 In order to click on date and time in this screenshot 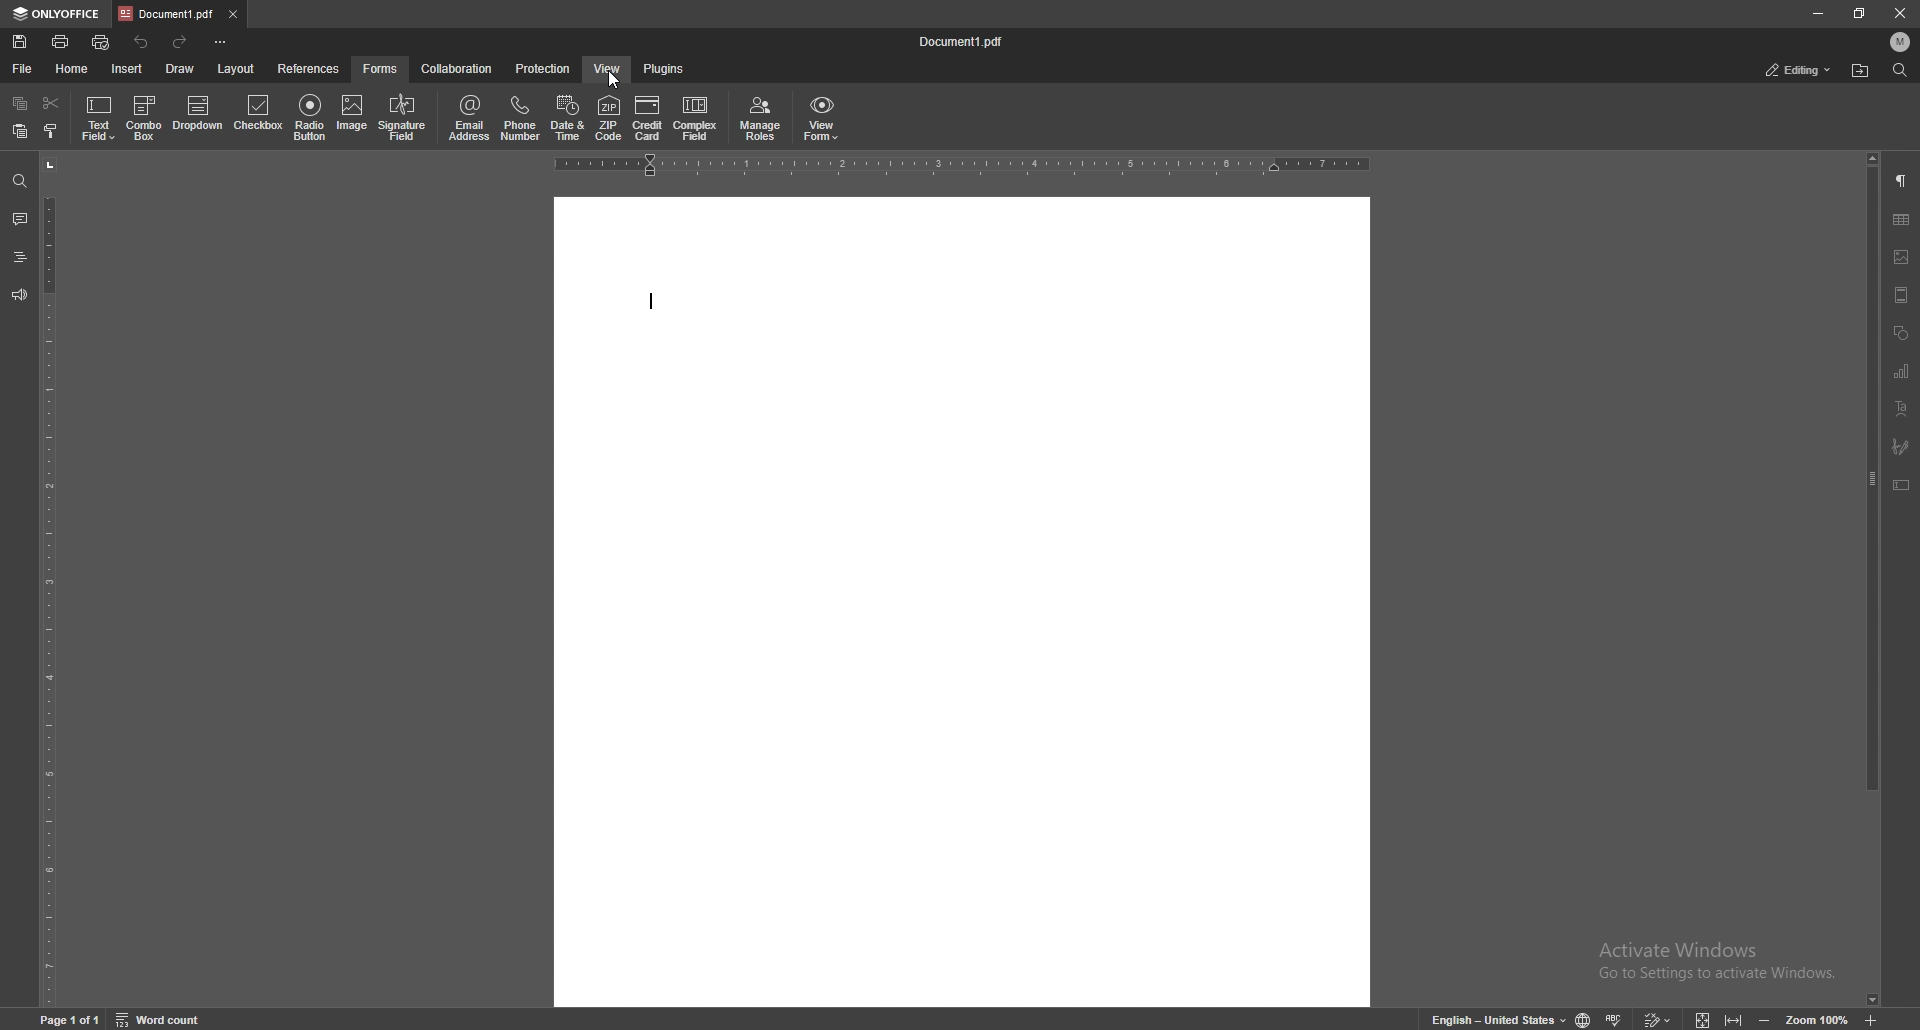, I will do `click(567, 117)`.